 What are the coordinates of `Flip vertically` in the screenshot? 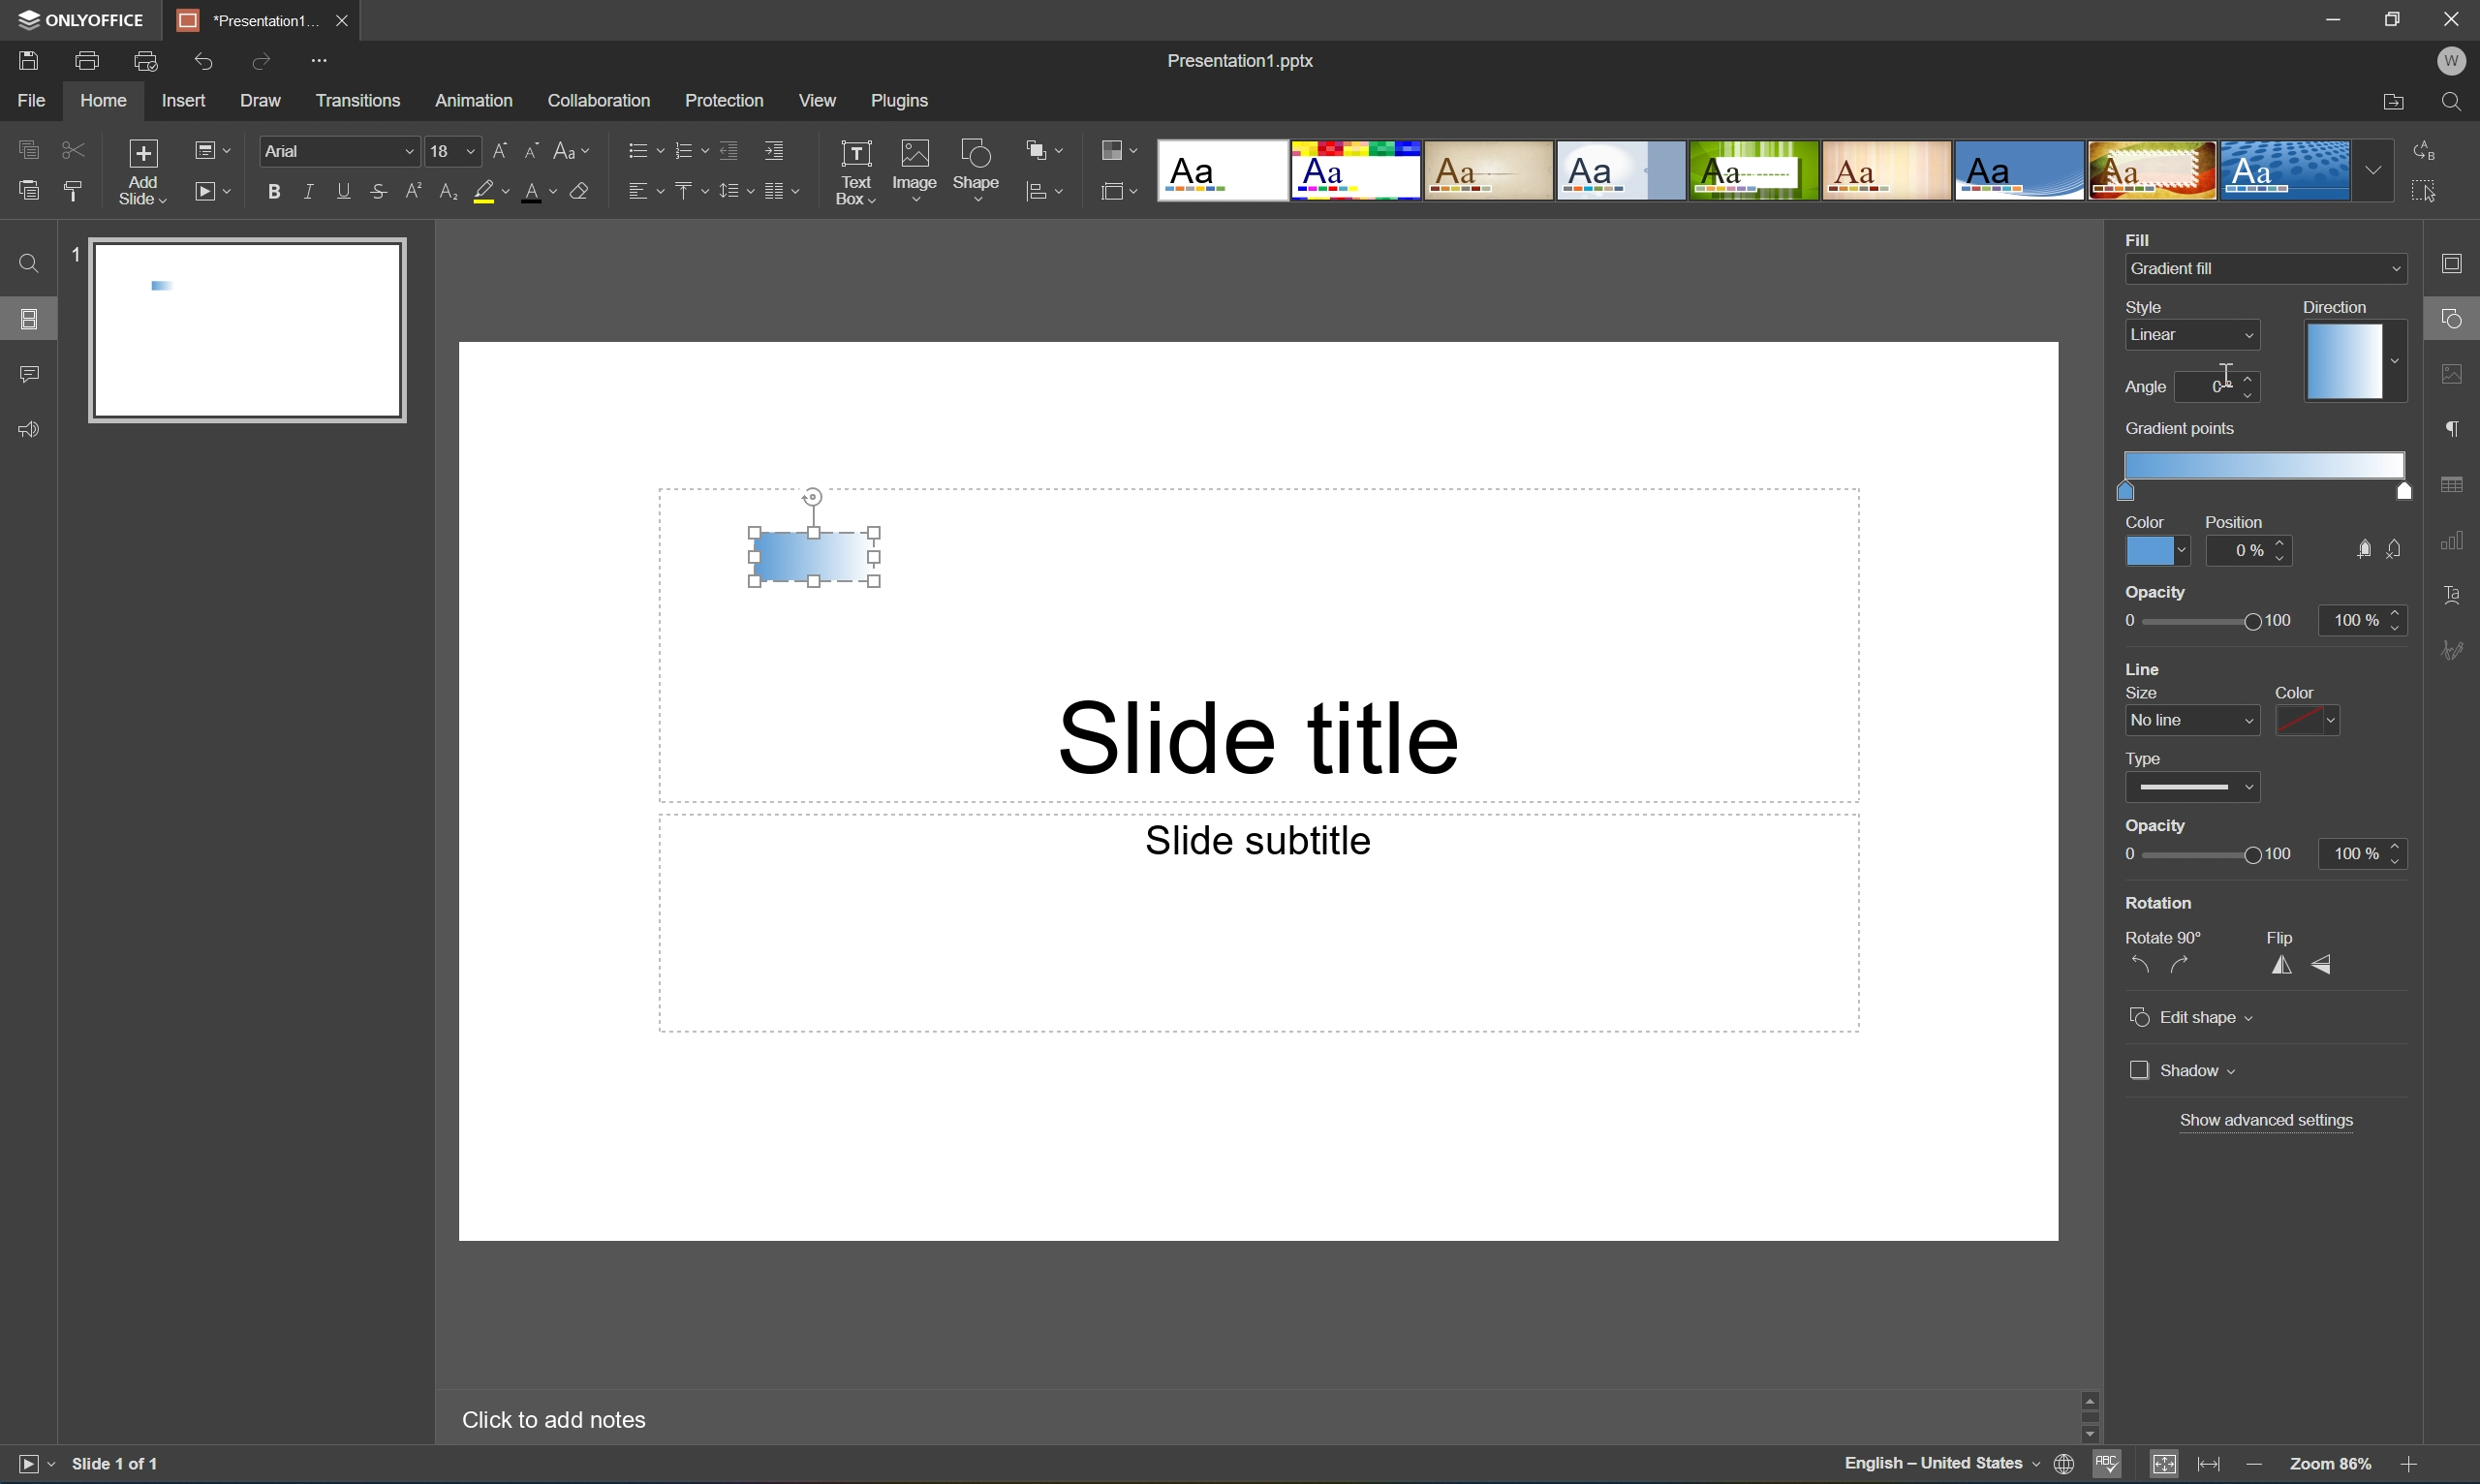 It's located at (2325, 966).